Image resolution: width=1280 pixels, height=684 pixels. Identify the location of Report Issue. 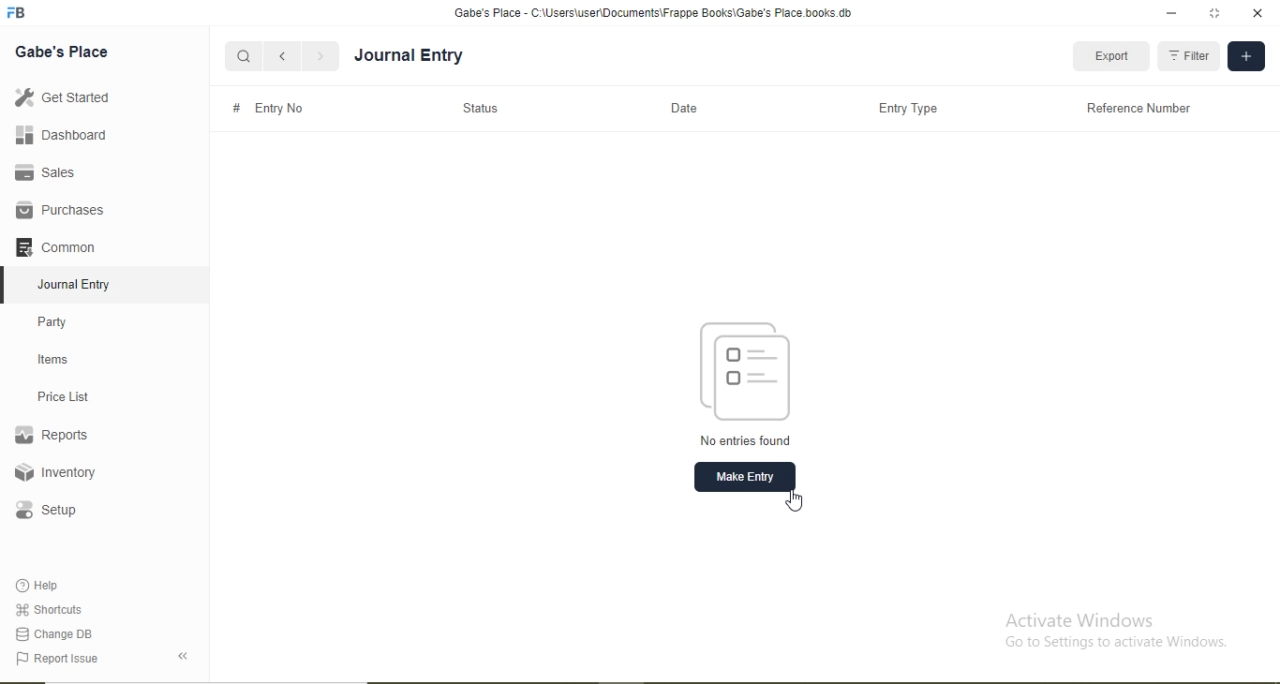
(56, 659).